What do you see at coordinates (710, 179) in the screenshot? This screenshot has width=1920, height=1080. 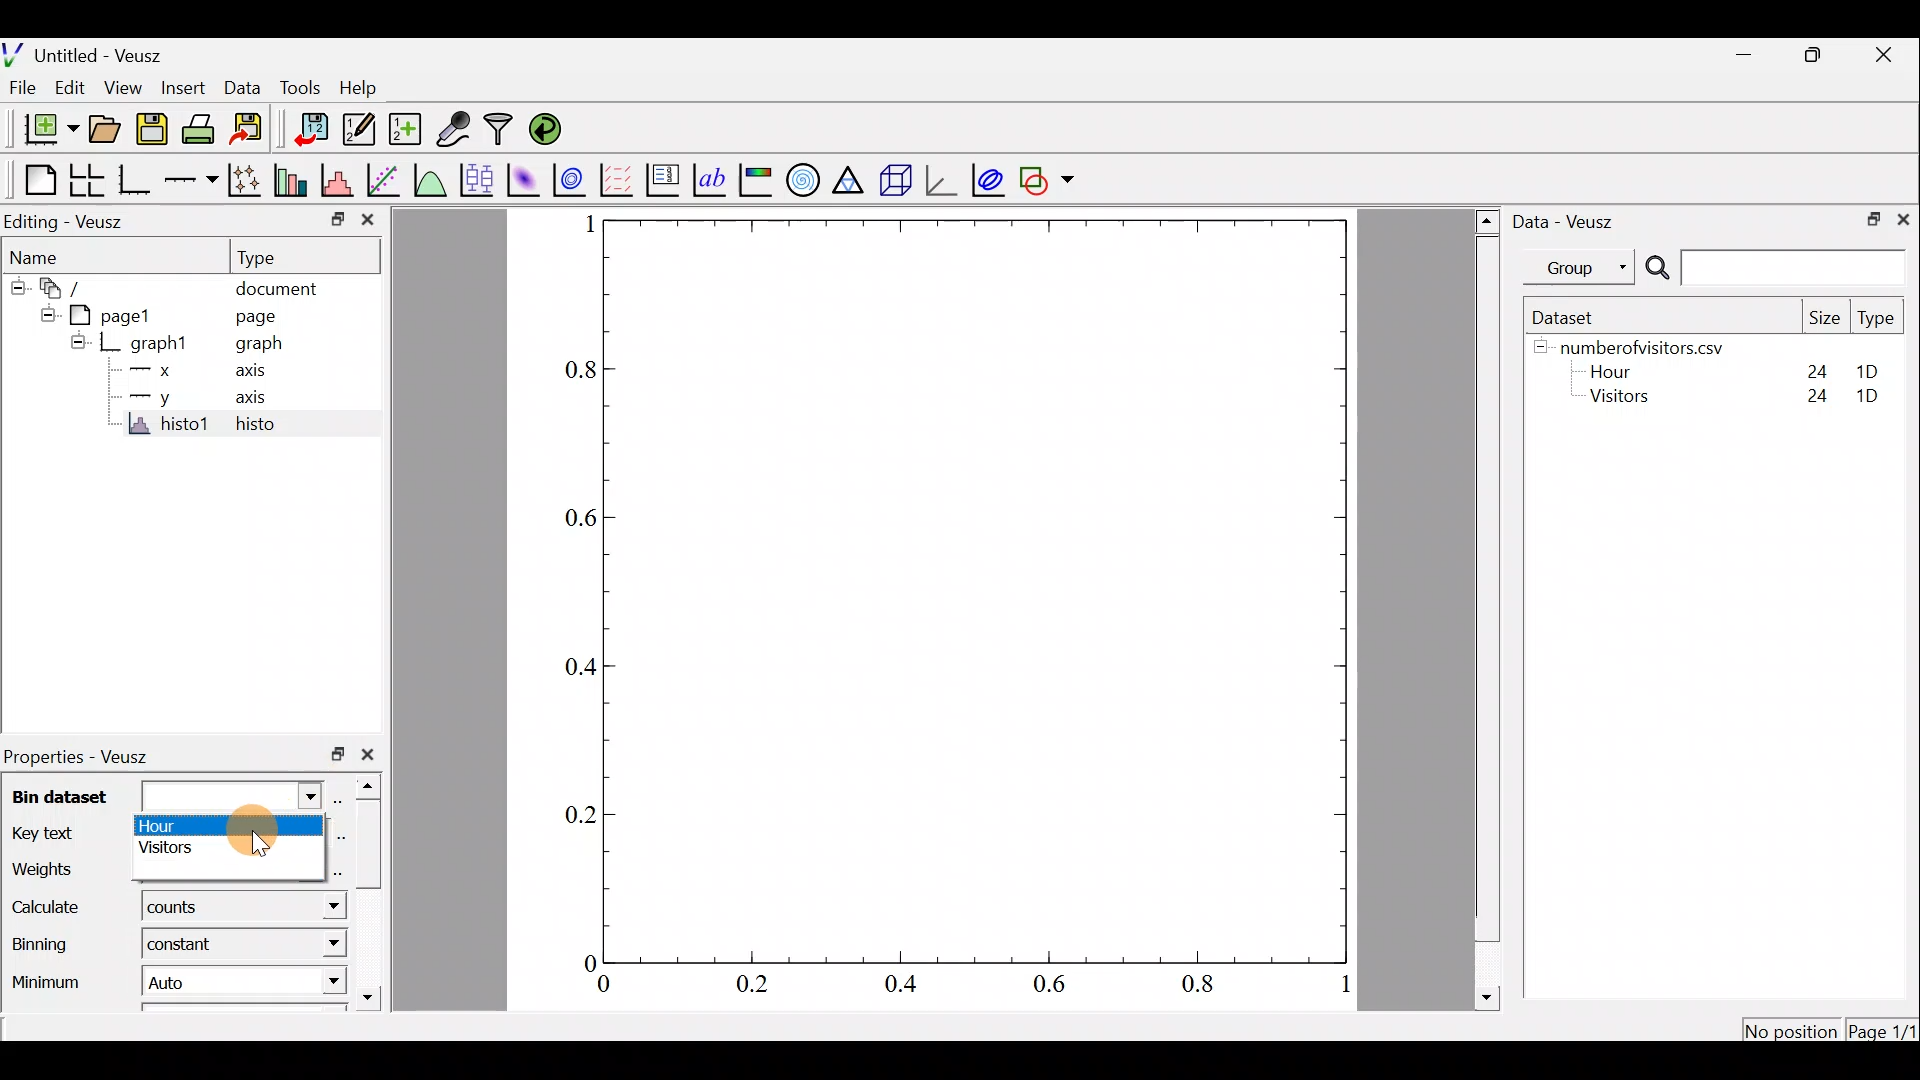 I see `text label` at bounding box center [710, 179].